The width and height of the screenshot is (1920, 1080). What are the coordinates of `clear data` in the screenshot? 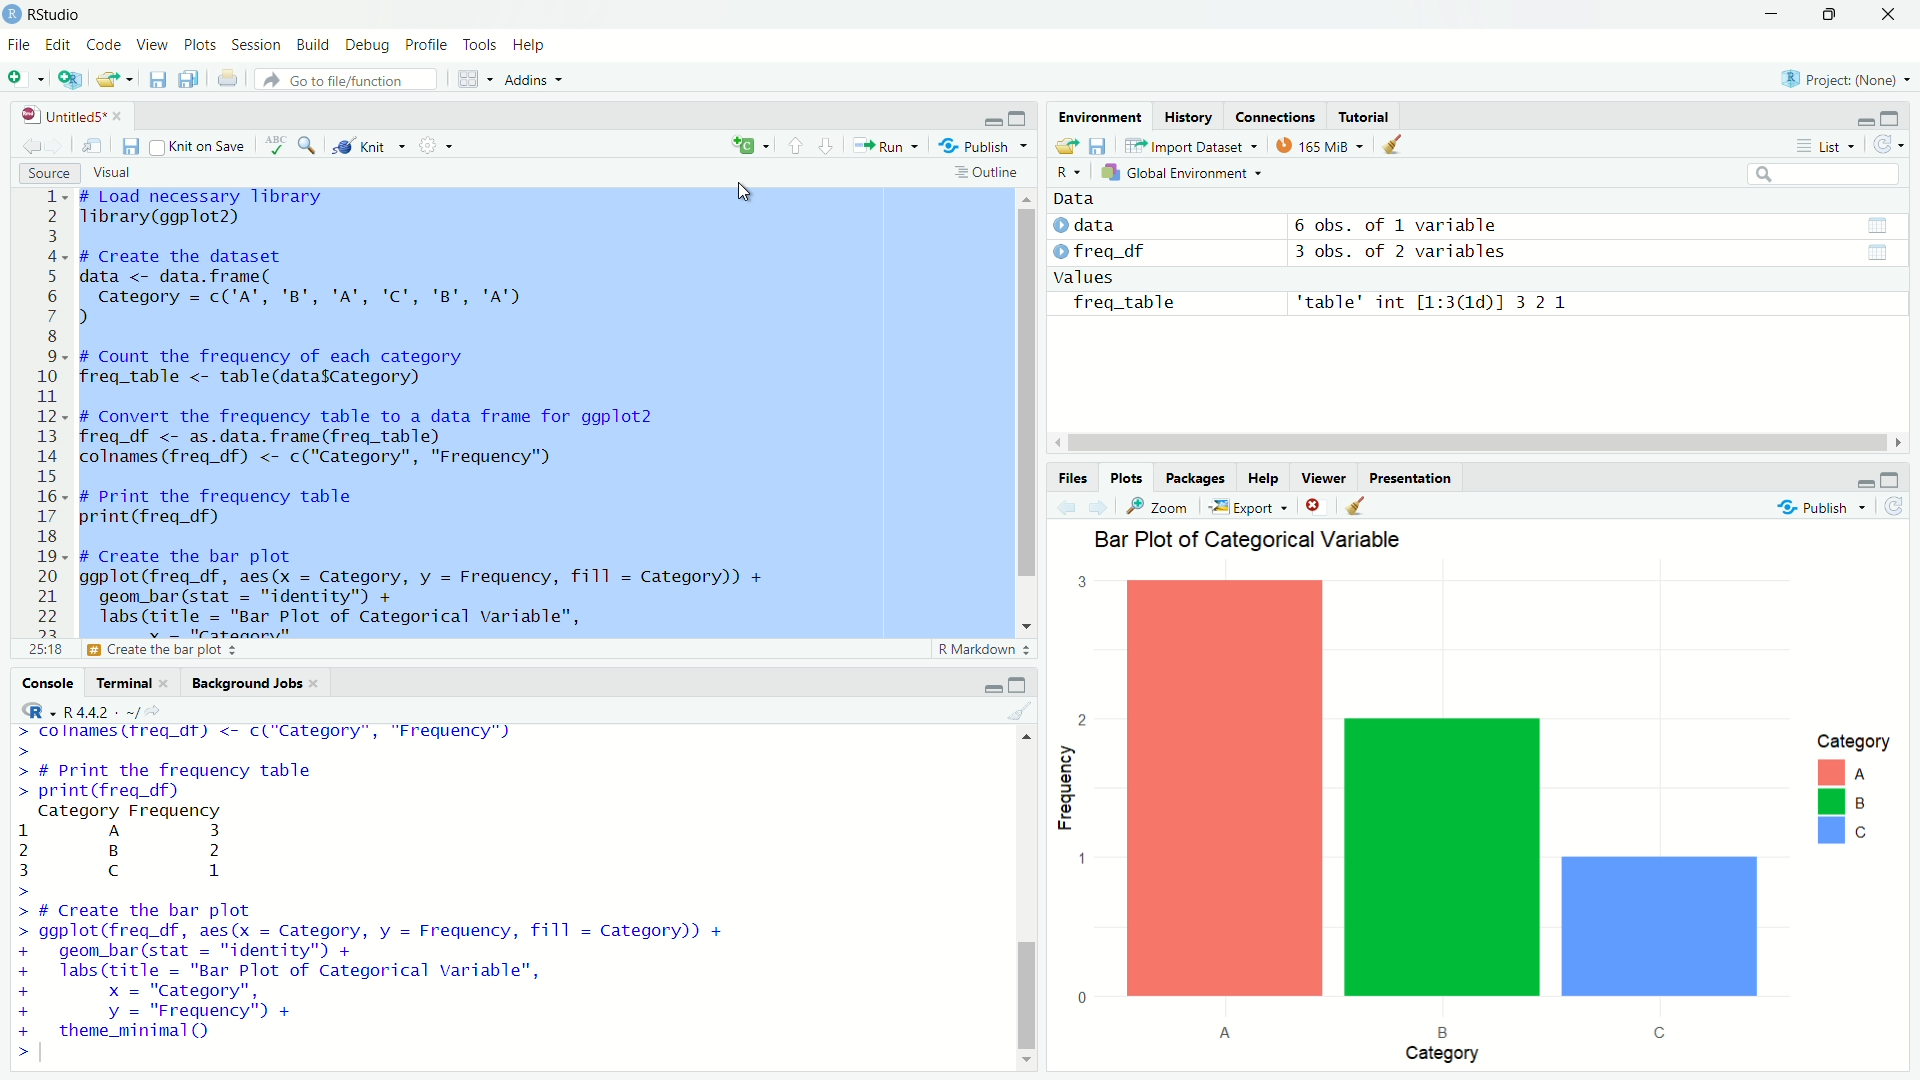 It's located at (1395, 144).